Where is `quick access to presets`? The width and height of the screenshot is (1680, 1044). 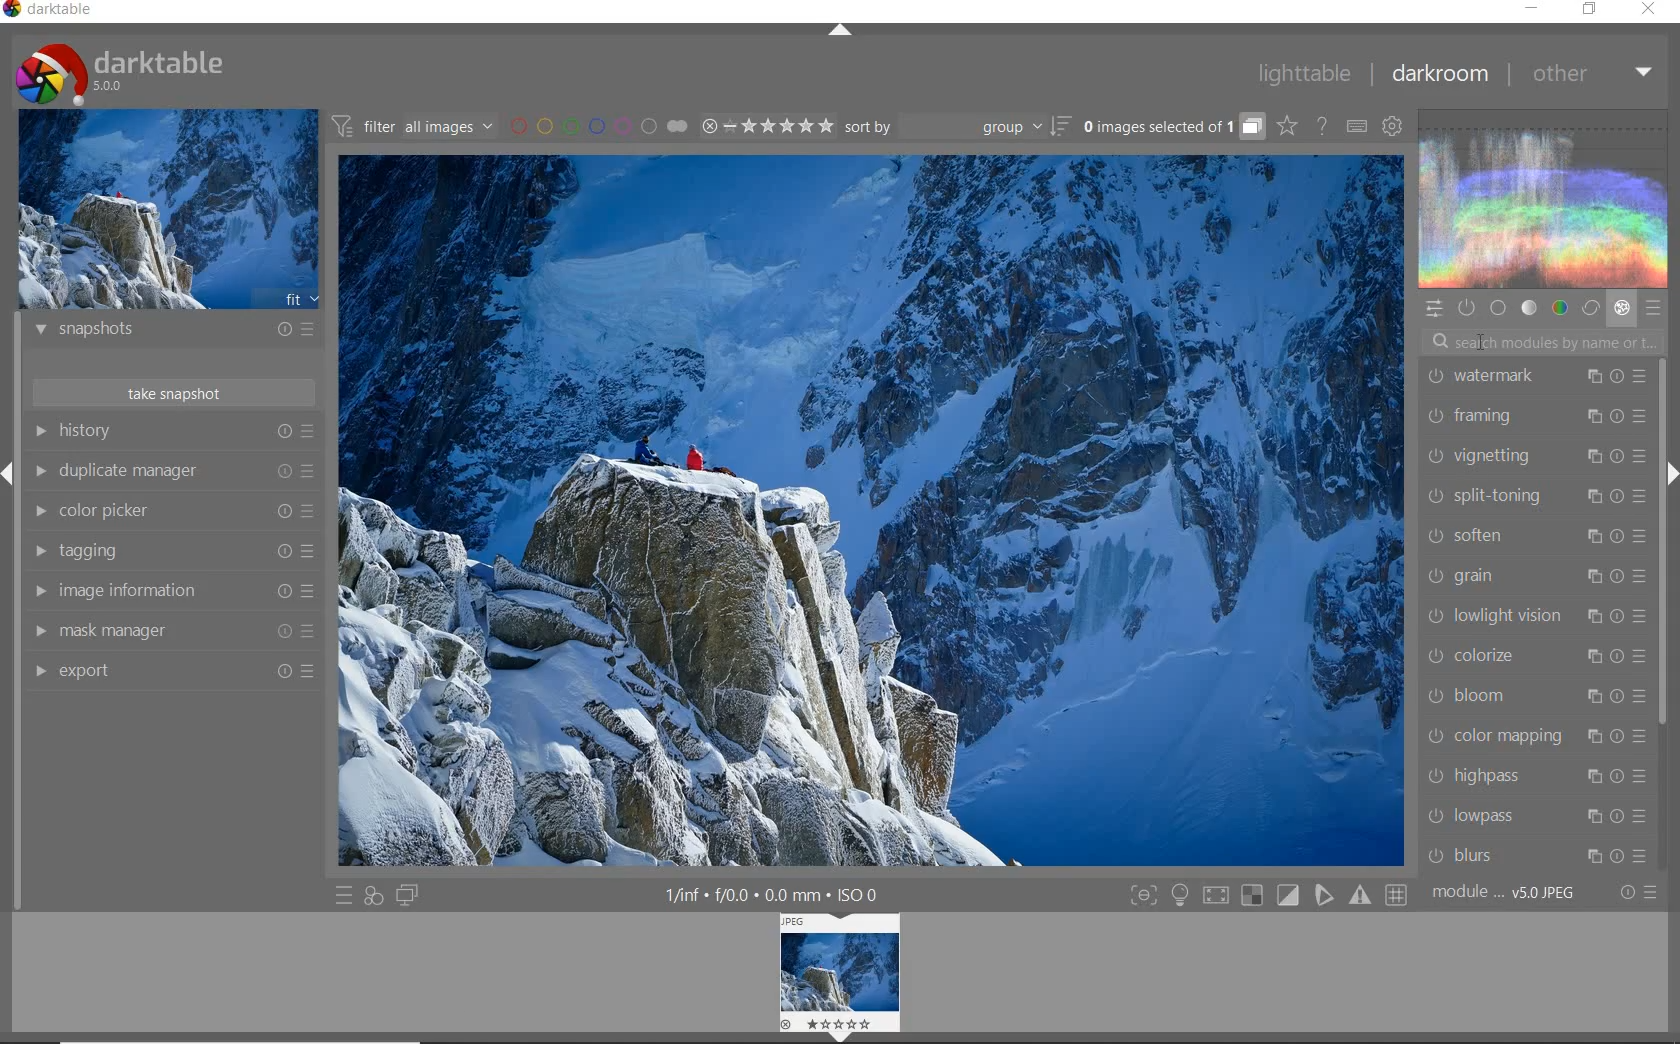
quick access to presets is located at coordinates (344, 896).